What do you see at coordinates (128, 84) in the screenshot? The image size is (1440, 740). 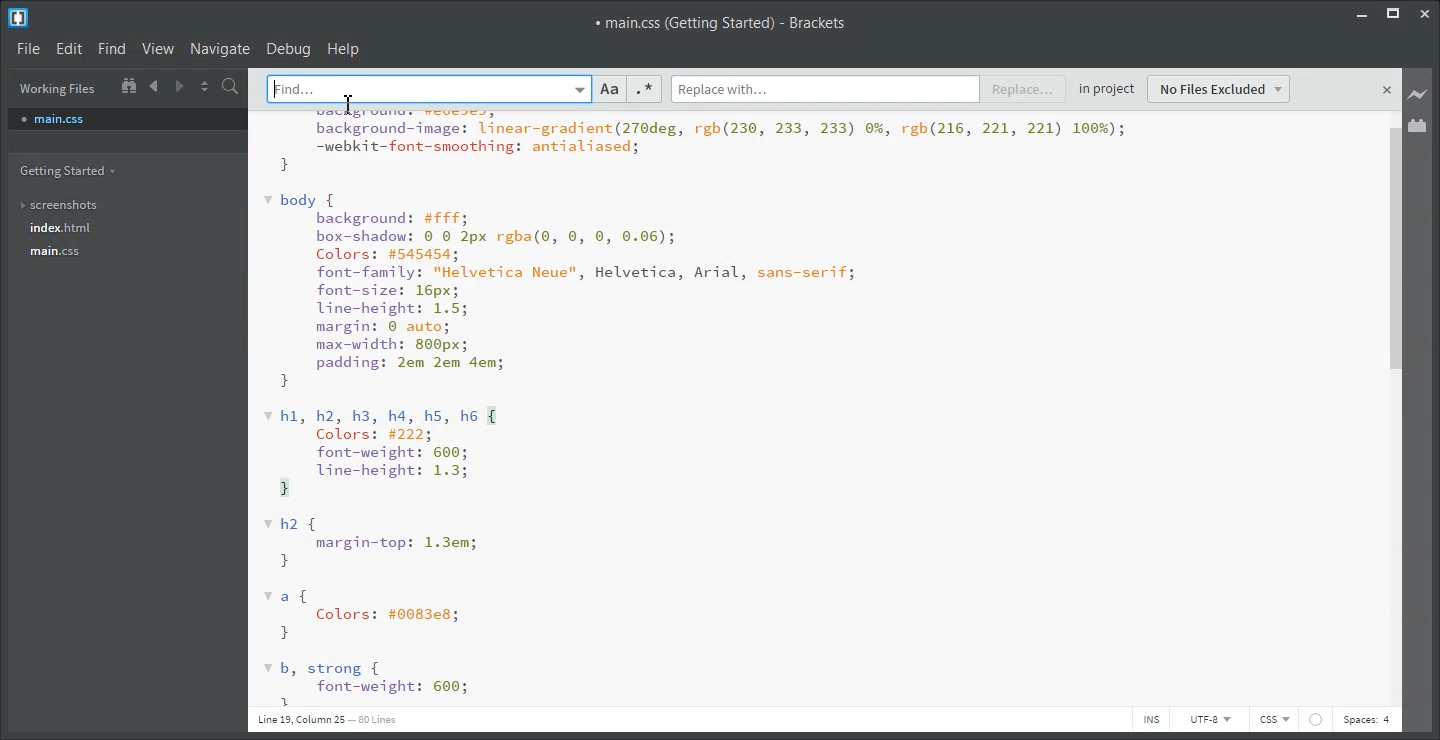 I see `Show In the file tree` at bounding box center [128, 84].